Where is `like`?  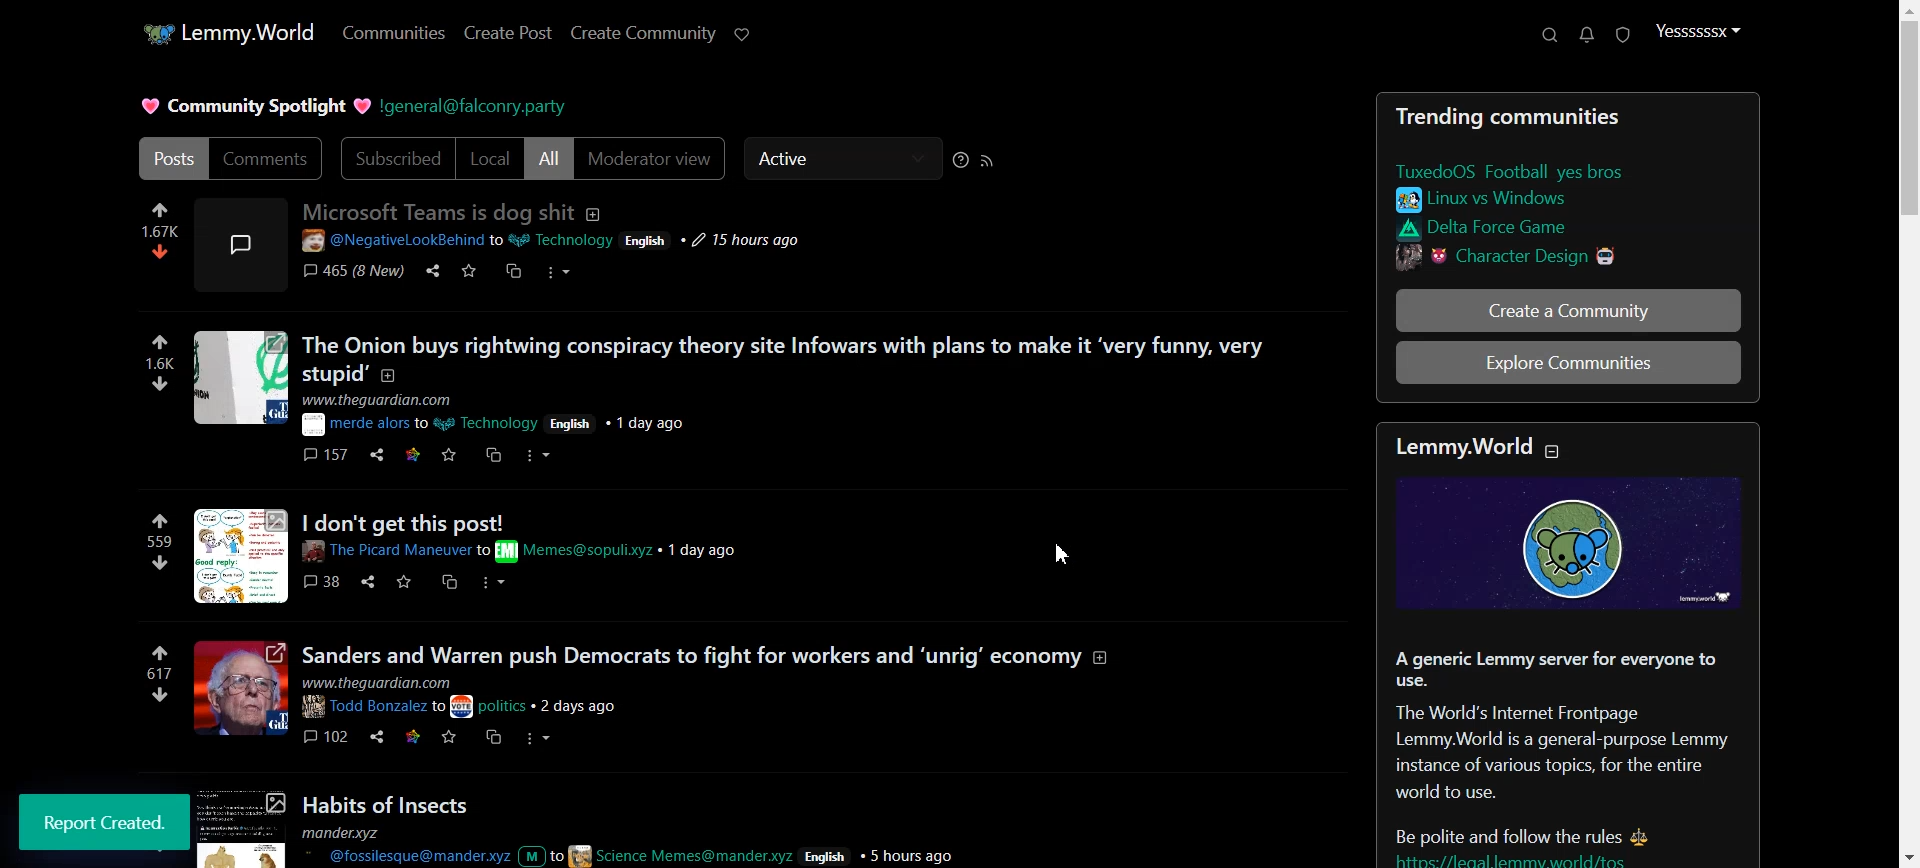 like is located at coordinates (161, 208).